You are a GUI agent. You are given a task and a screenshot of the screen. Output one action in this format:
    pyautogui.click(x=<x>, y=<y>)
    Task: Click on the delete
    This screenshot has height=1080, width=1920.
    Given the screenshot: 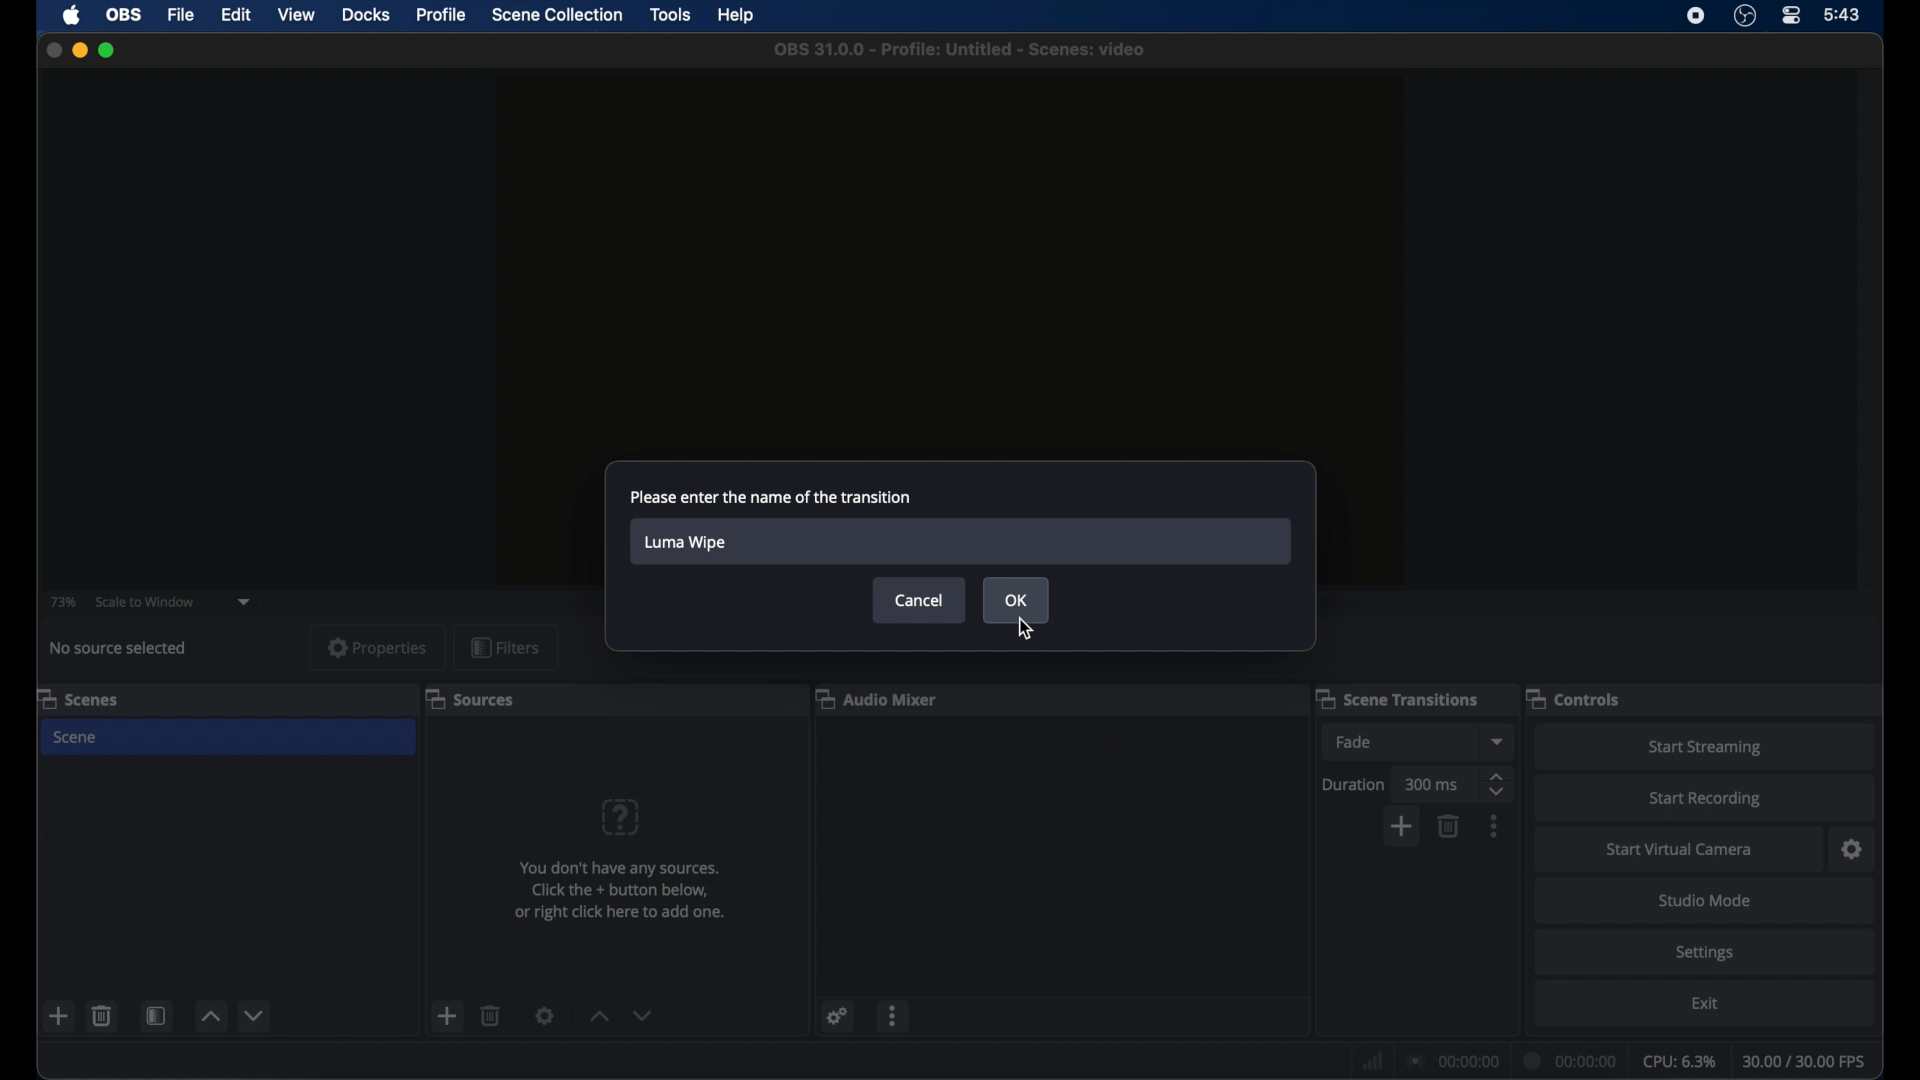 What is the action you would take?
    pyautogui.click(x=1450, y=824)
    